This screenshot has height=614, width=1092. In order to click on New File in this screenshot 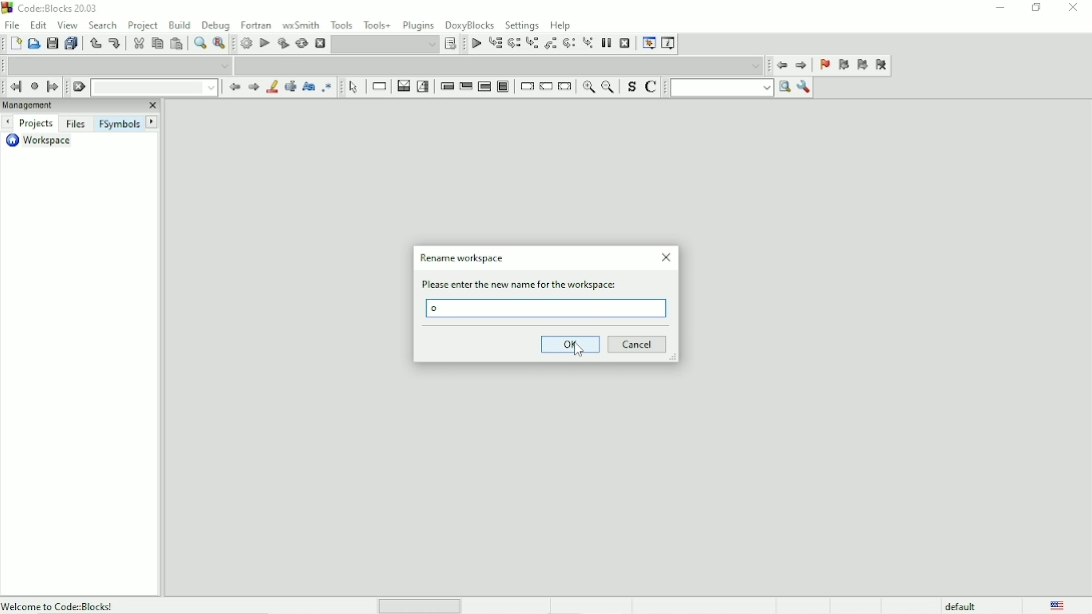, I will do `click(16, 44)`.